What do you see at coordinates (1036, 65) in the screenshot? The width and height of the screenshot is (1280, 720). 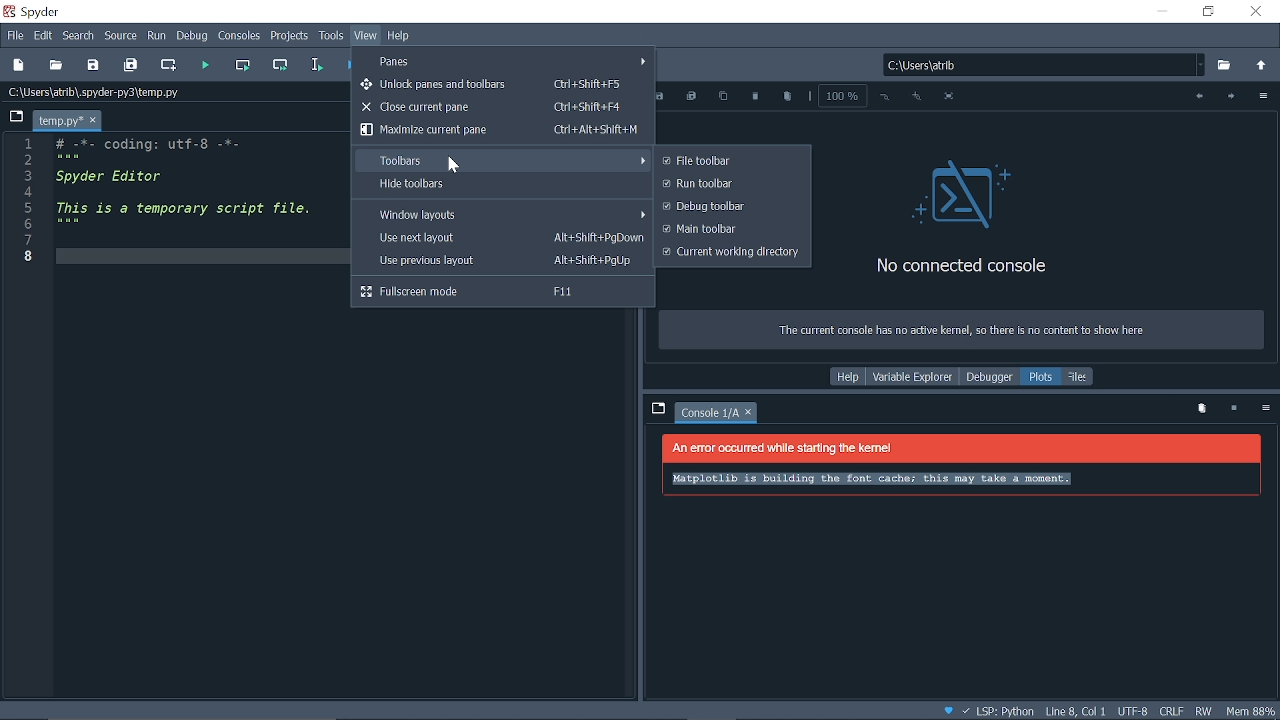 I see `` at bounding box center [1036, 65].